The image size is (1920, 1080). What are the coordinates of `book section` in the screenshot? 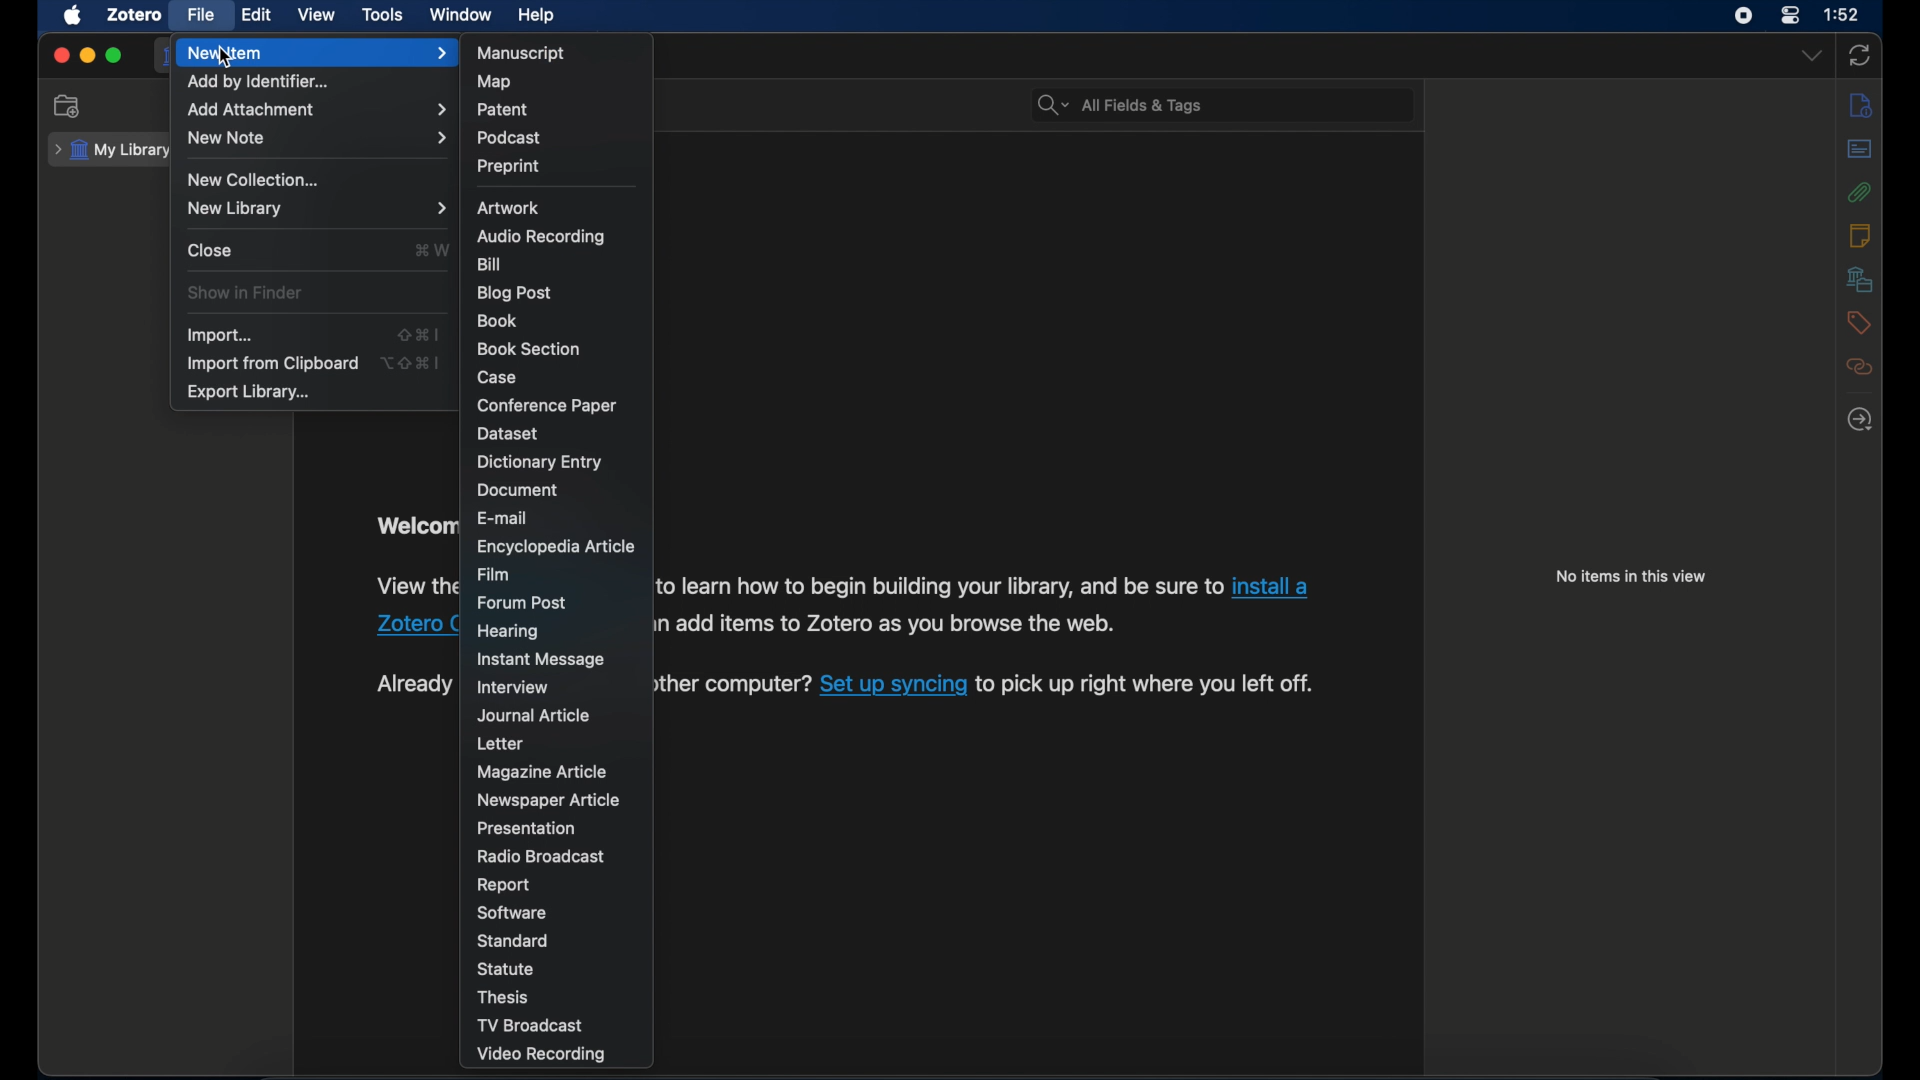 It's located at (532, 349).